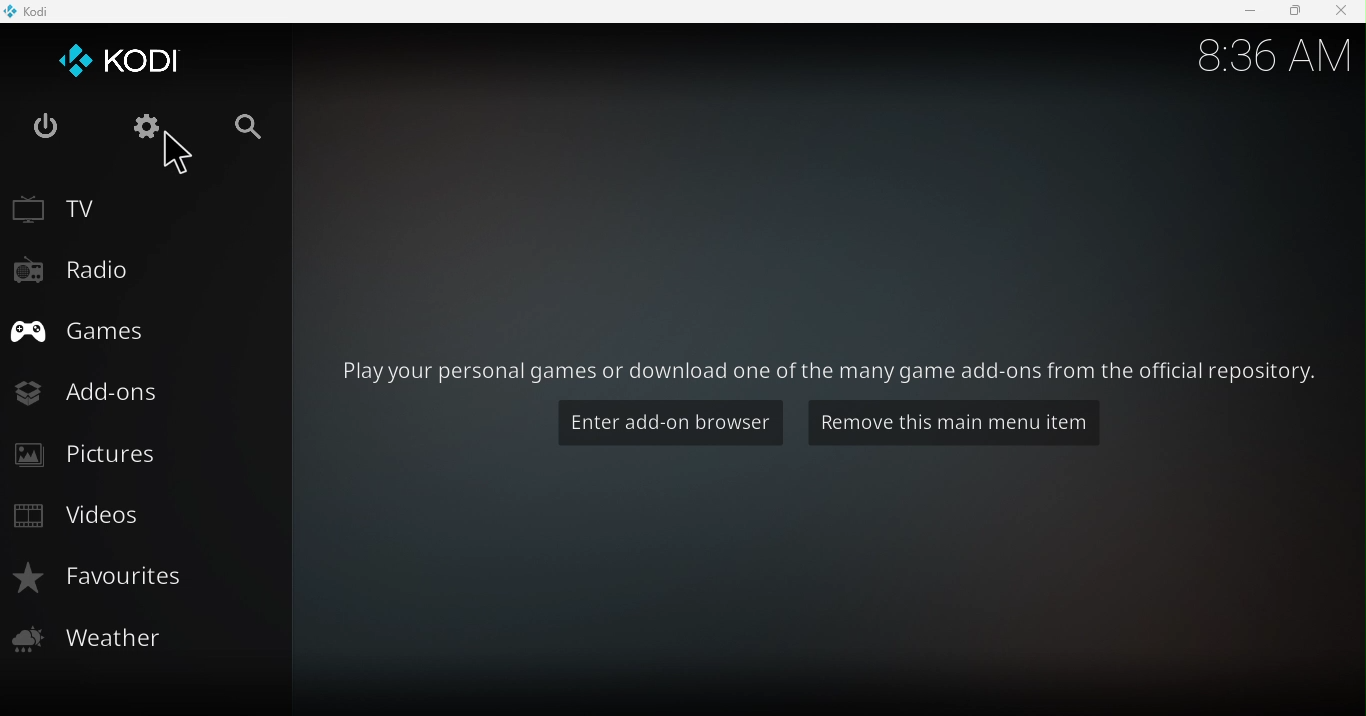  Describe the element at coordinates (138, 517) in the screenshot. I see `Videos` at that location.